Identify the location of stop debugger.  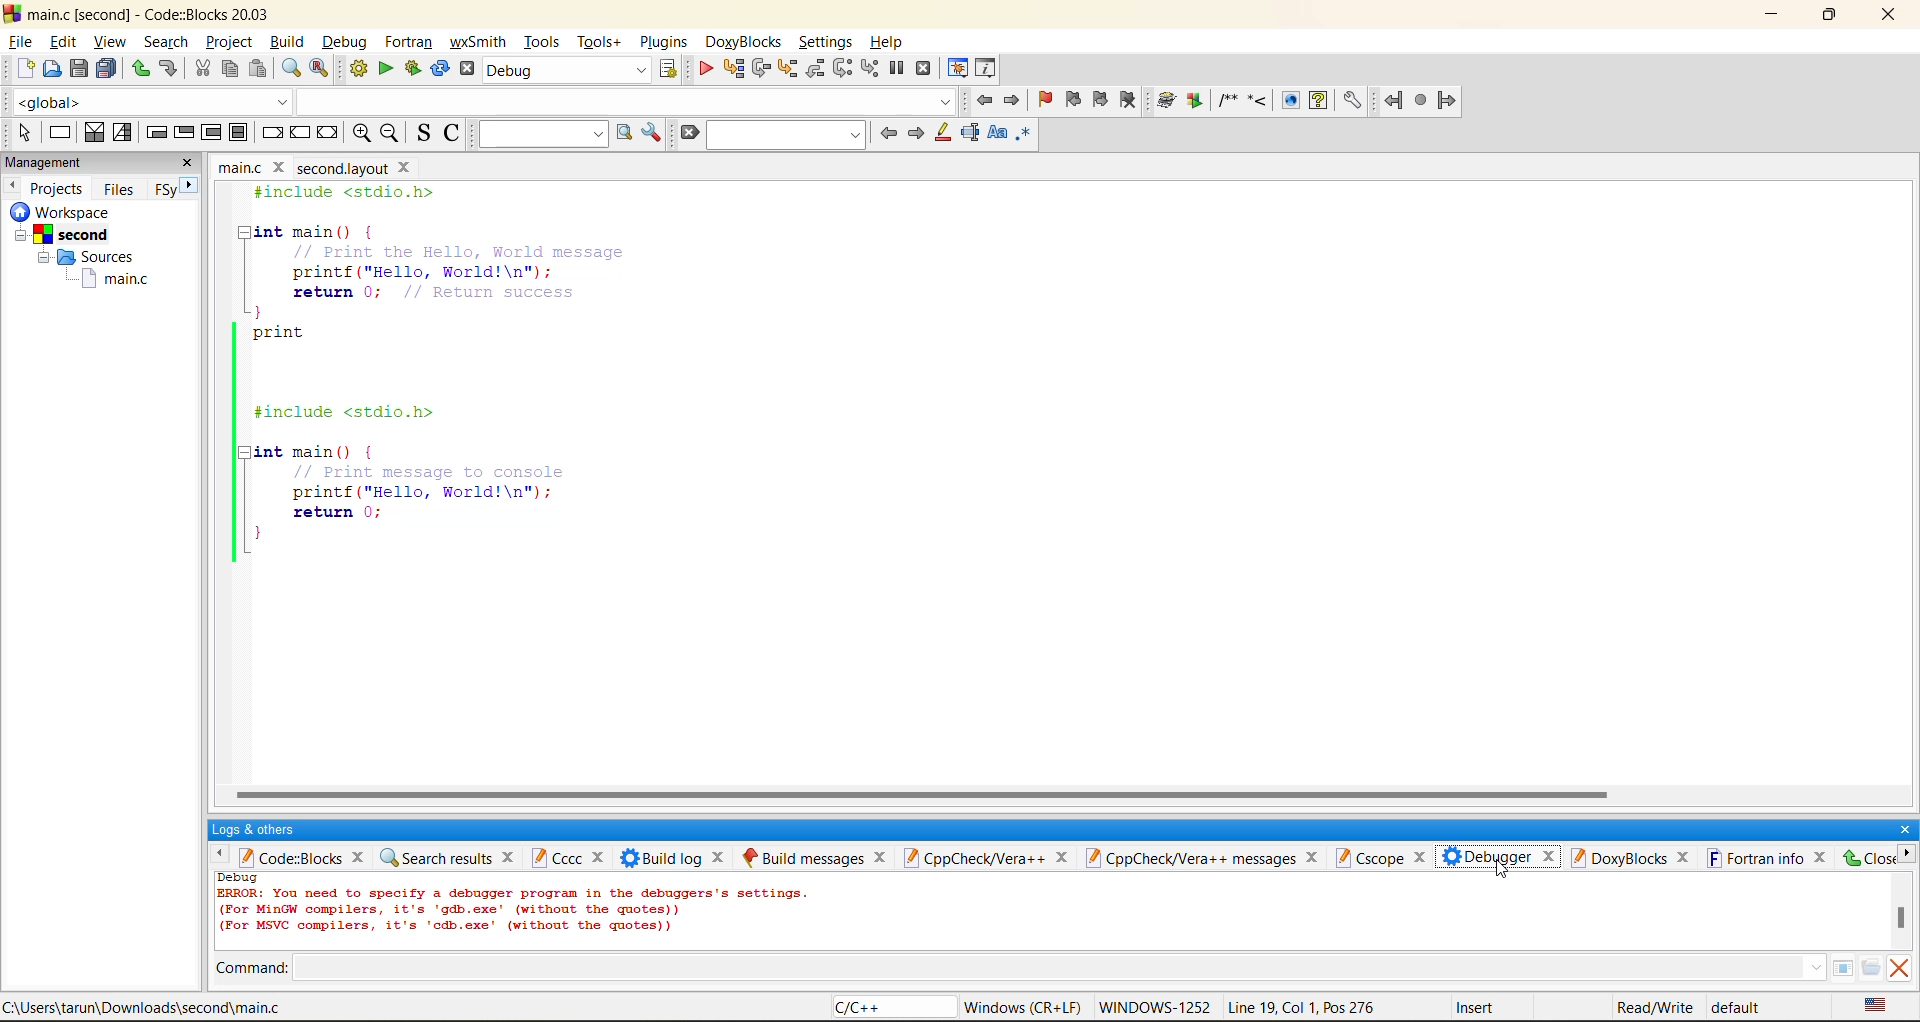
(927, 67).